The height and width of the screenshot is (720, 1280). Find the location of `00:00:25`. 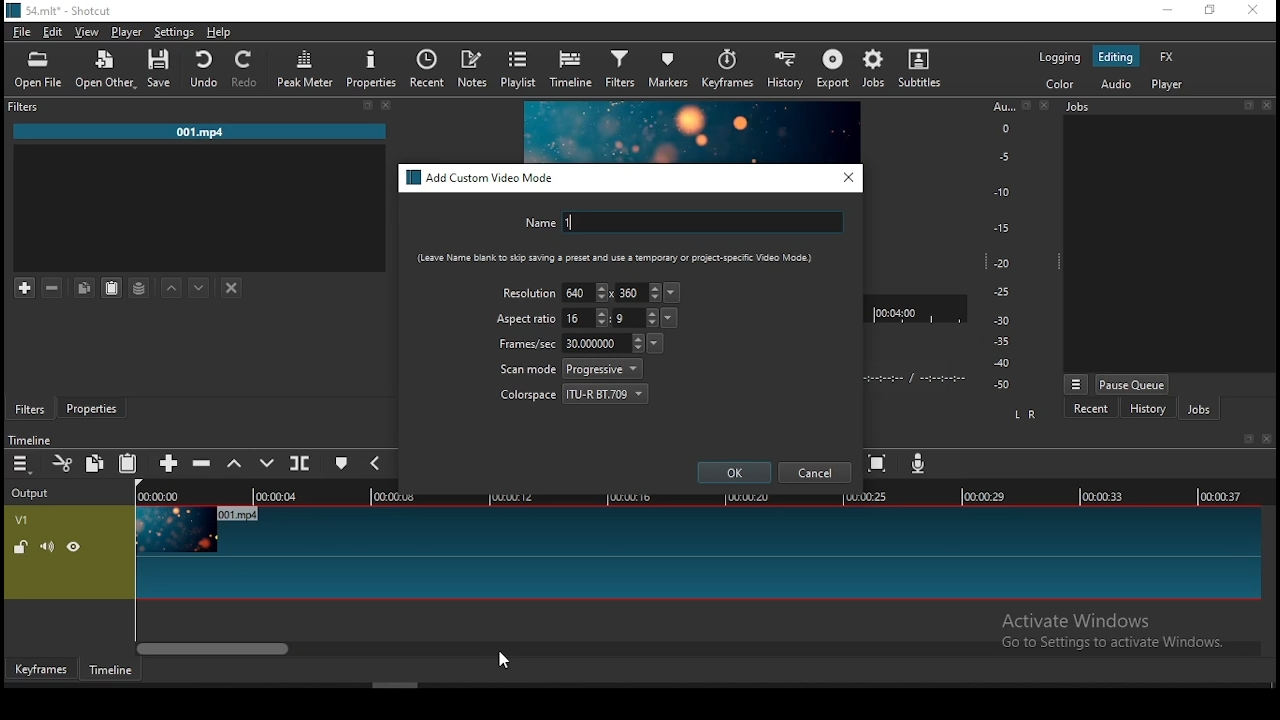

00:00:25 is located at coordinates (863, 497).